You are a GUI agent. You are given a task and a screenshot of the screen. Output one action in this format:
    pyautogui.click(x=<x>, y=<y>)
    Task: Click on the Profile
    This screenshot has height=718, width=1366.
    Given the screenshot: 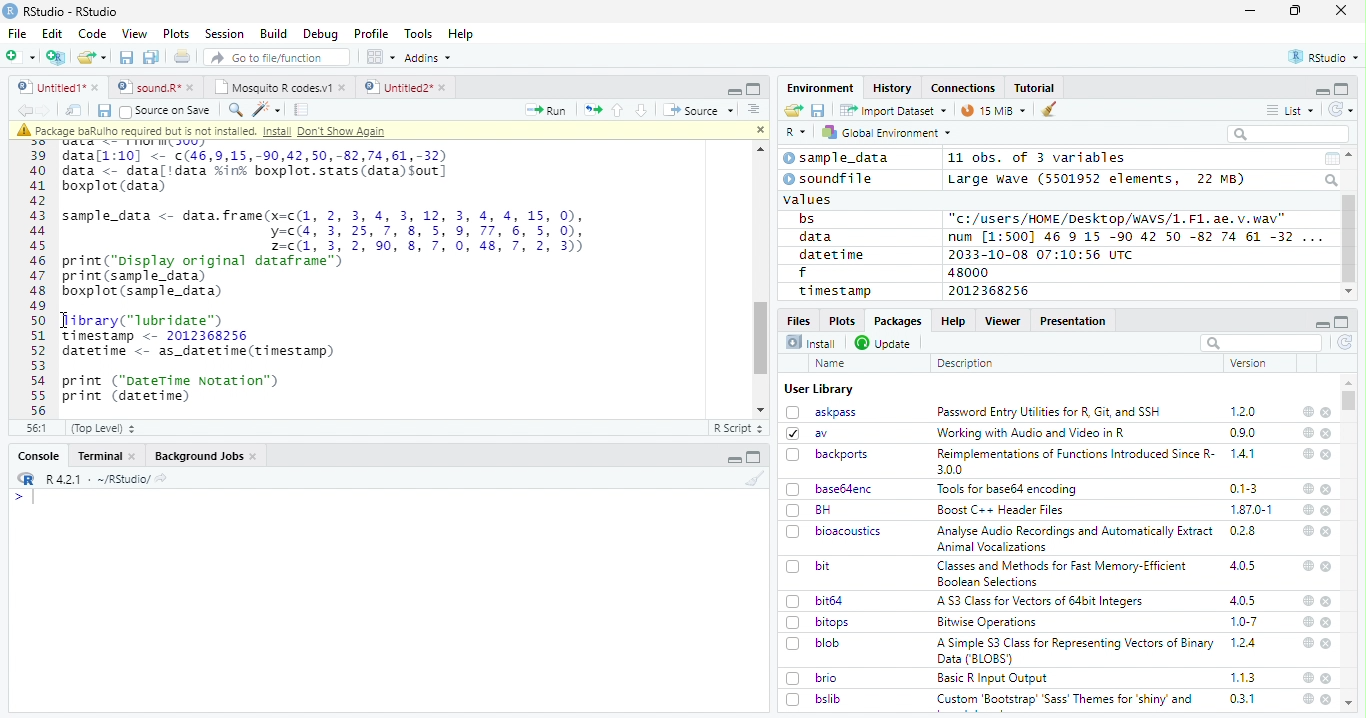 What is the action you would take?
    pyautogui.click(x=371, y=34)
    